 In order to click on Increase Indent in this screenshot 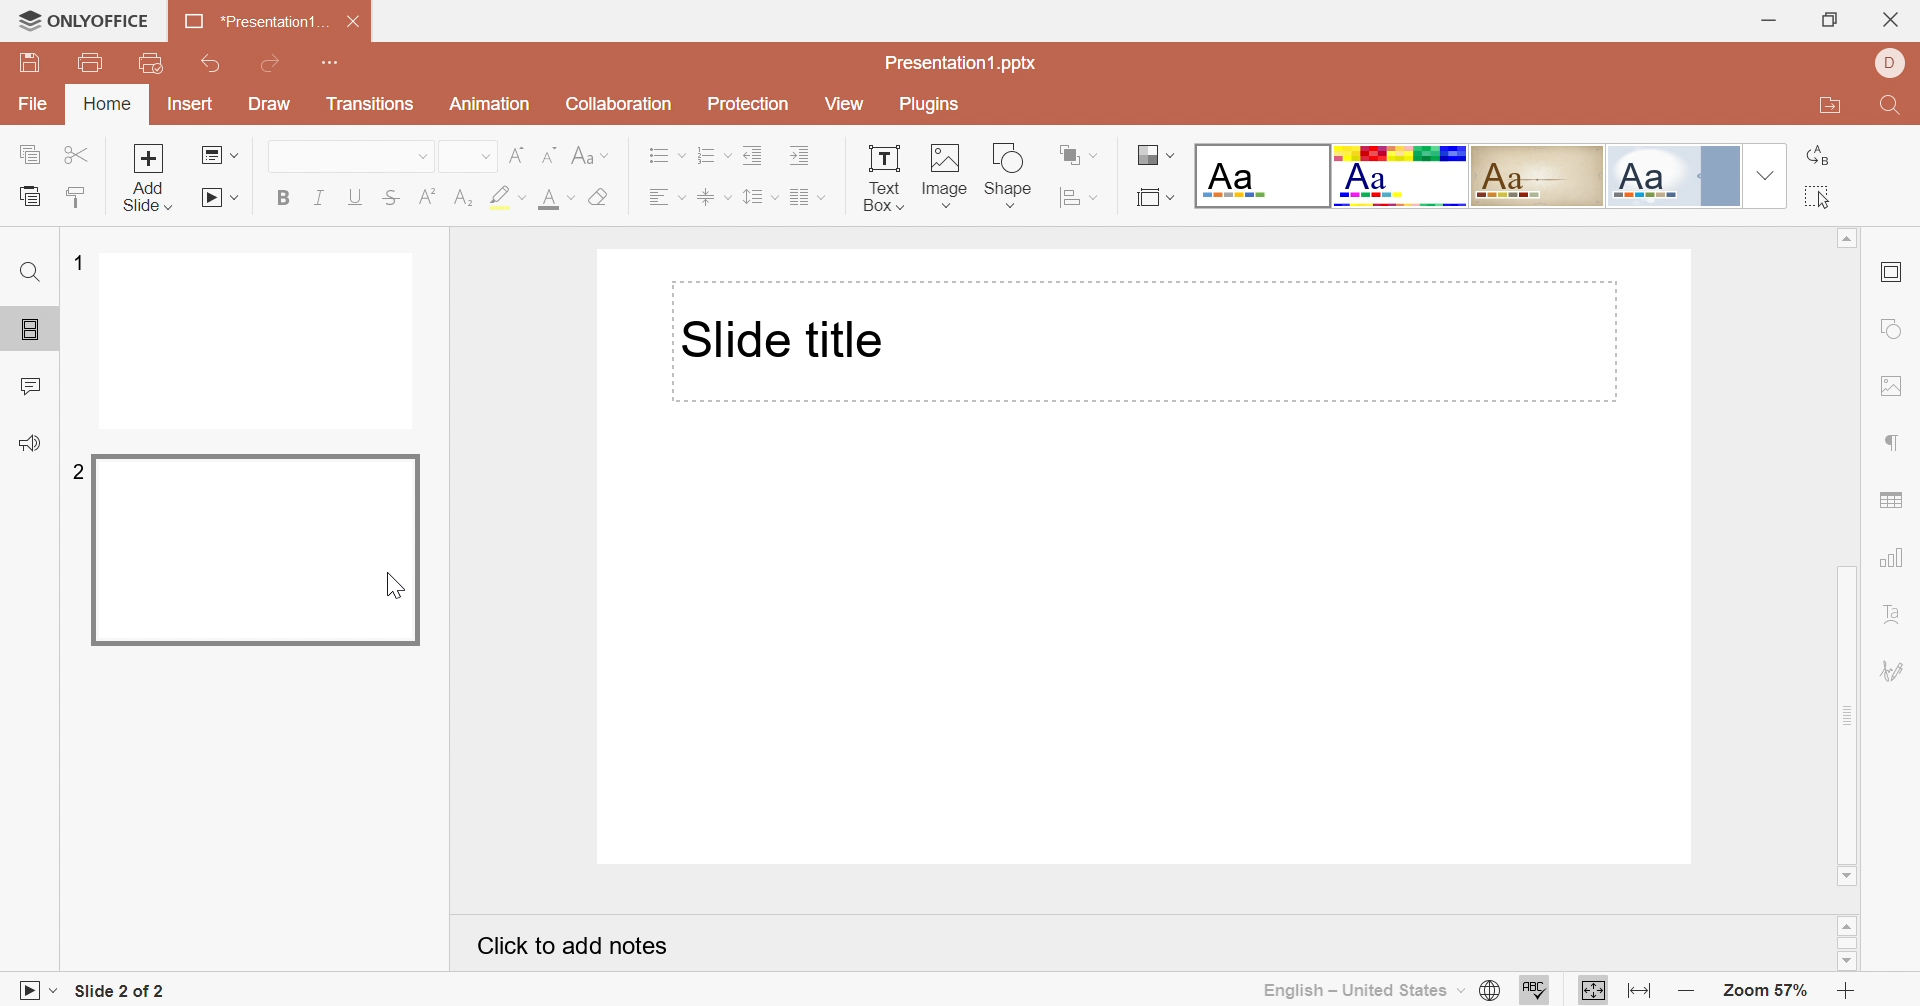, I will do `click(802, 156)`.